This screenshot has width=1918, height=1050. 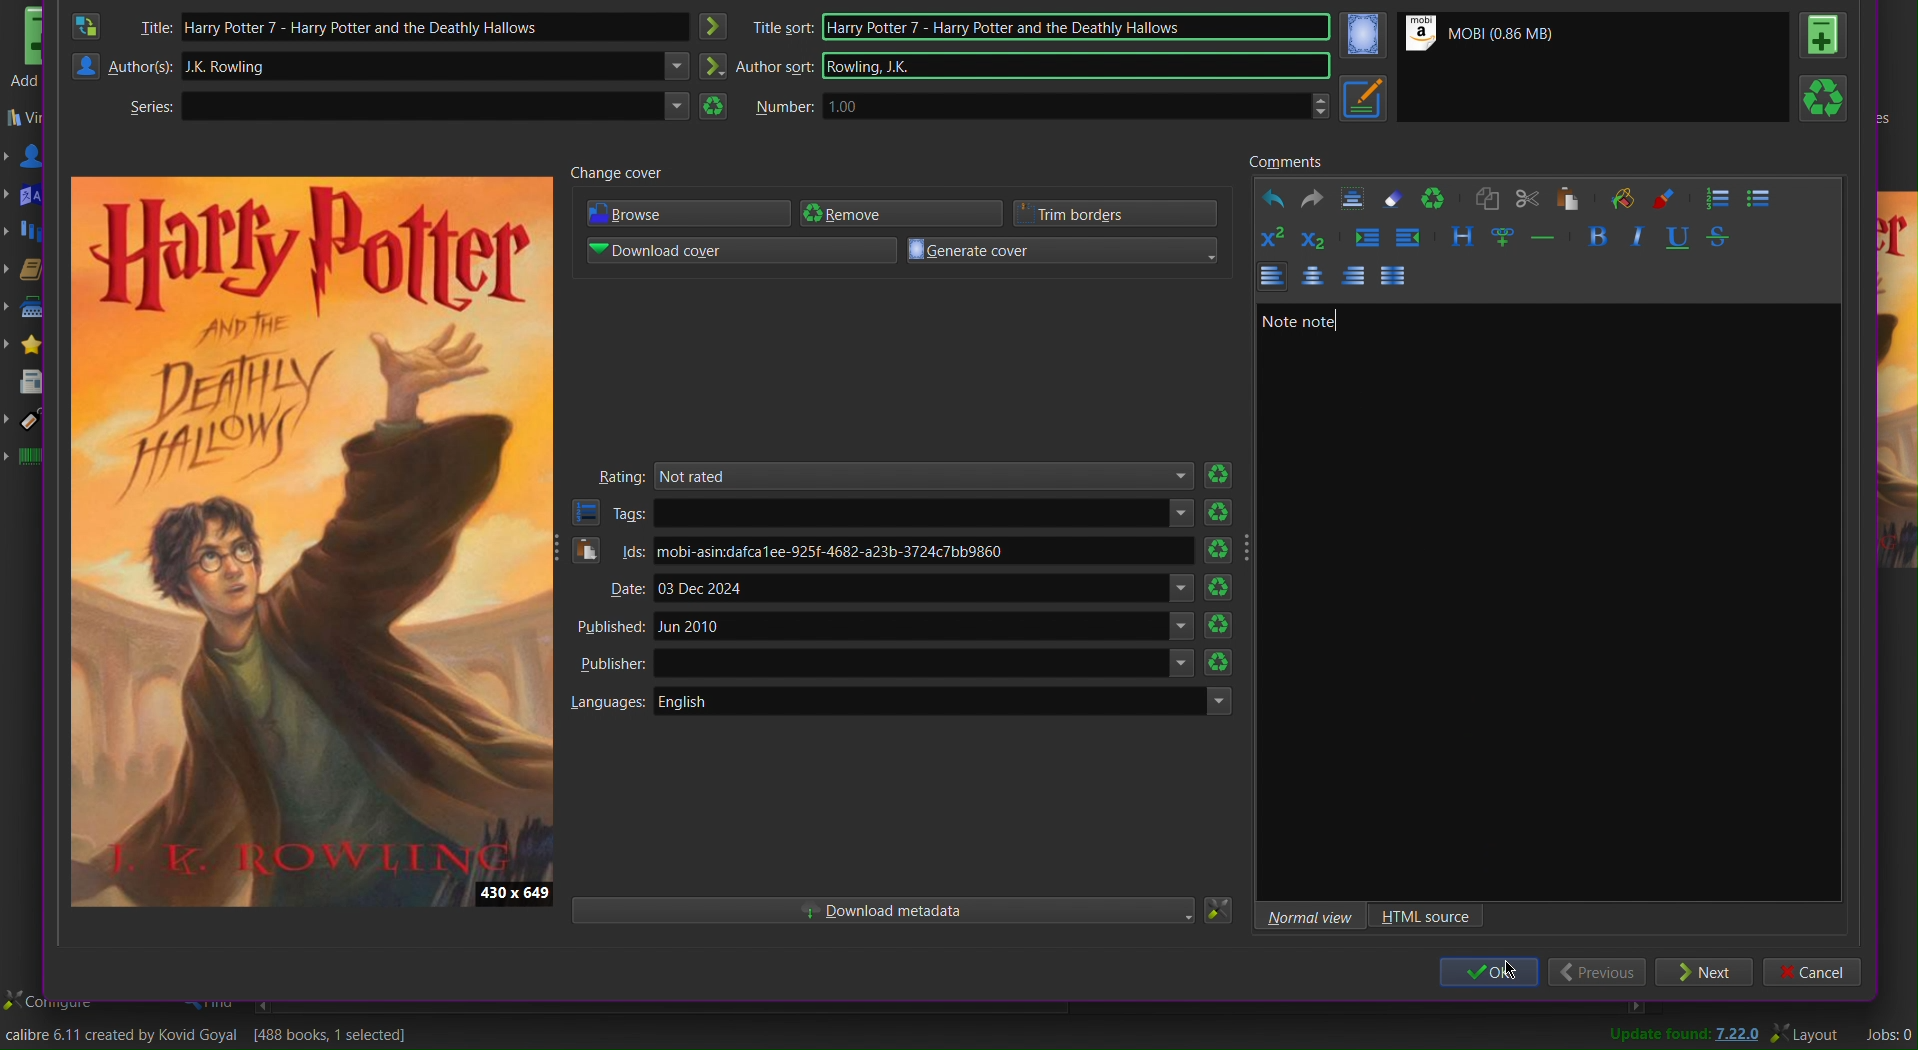 What do you see at coordinates (1392, 276) in the screenshot?
I see `Justify` at bounding box center [1392, 276].